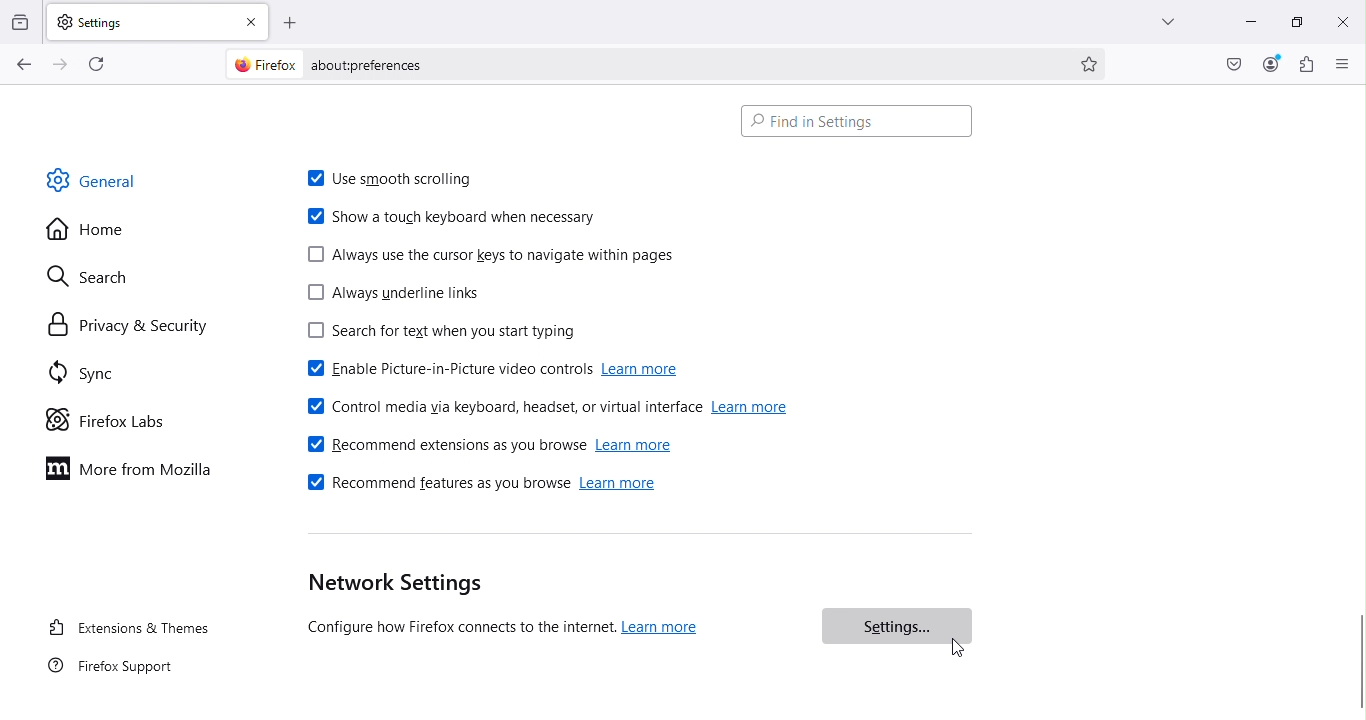 Image resolution: width=1366 pixels, height=720 pixels. I want to click on Show a touch keyboard when necessary, so click(448, 219).